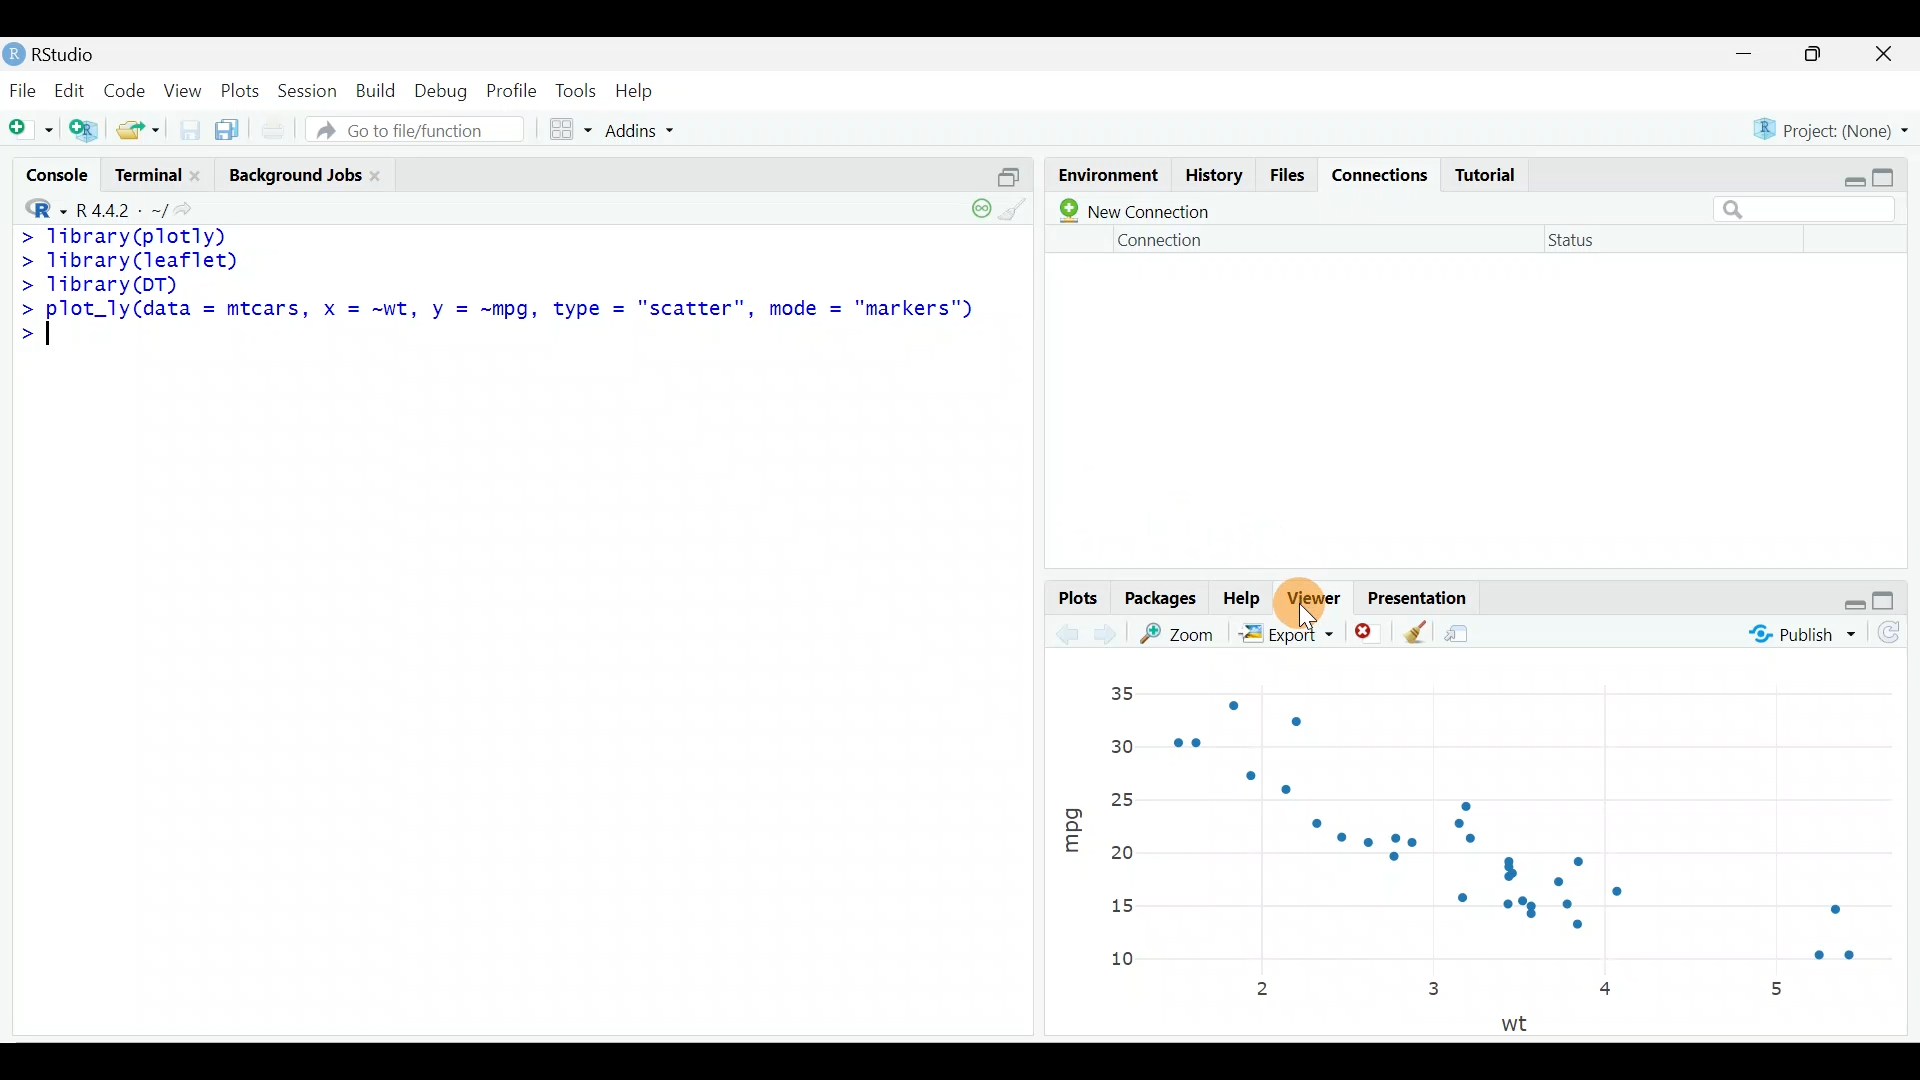 The image size is (1920, 1080). What do you see at coordinates (307, 89) in the screenshot?
I see `Session` at bounding box center [307, 89].